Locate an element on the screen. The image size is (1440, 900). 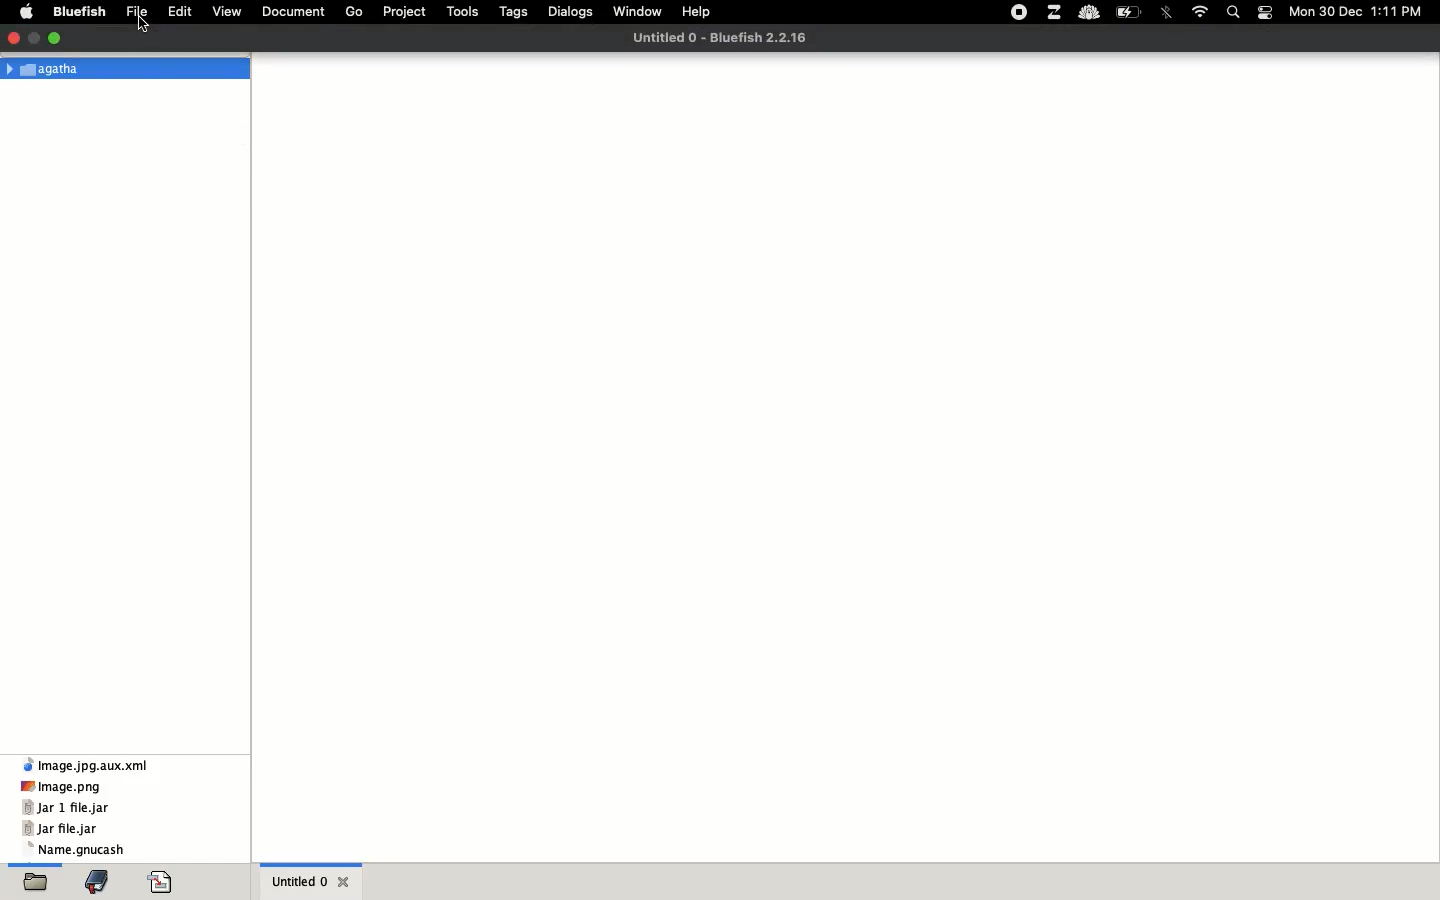
file is located at coordinates (139, 10).